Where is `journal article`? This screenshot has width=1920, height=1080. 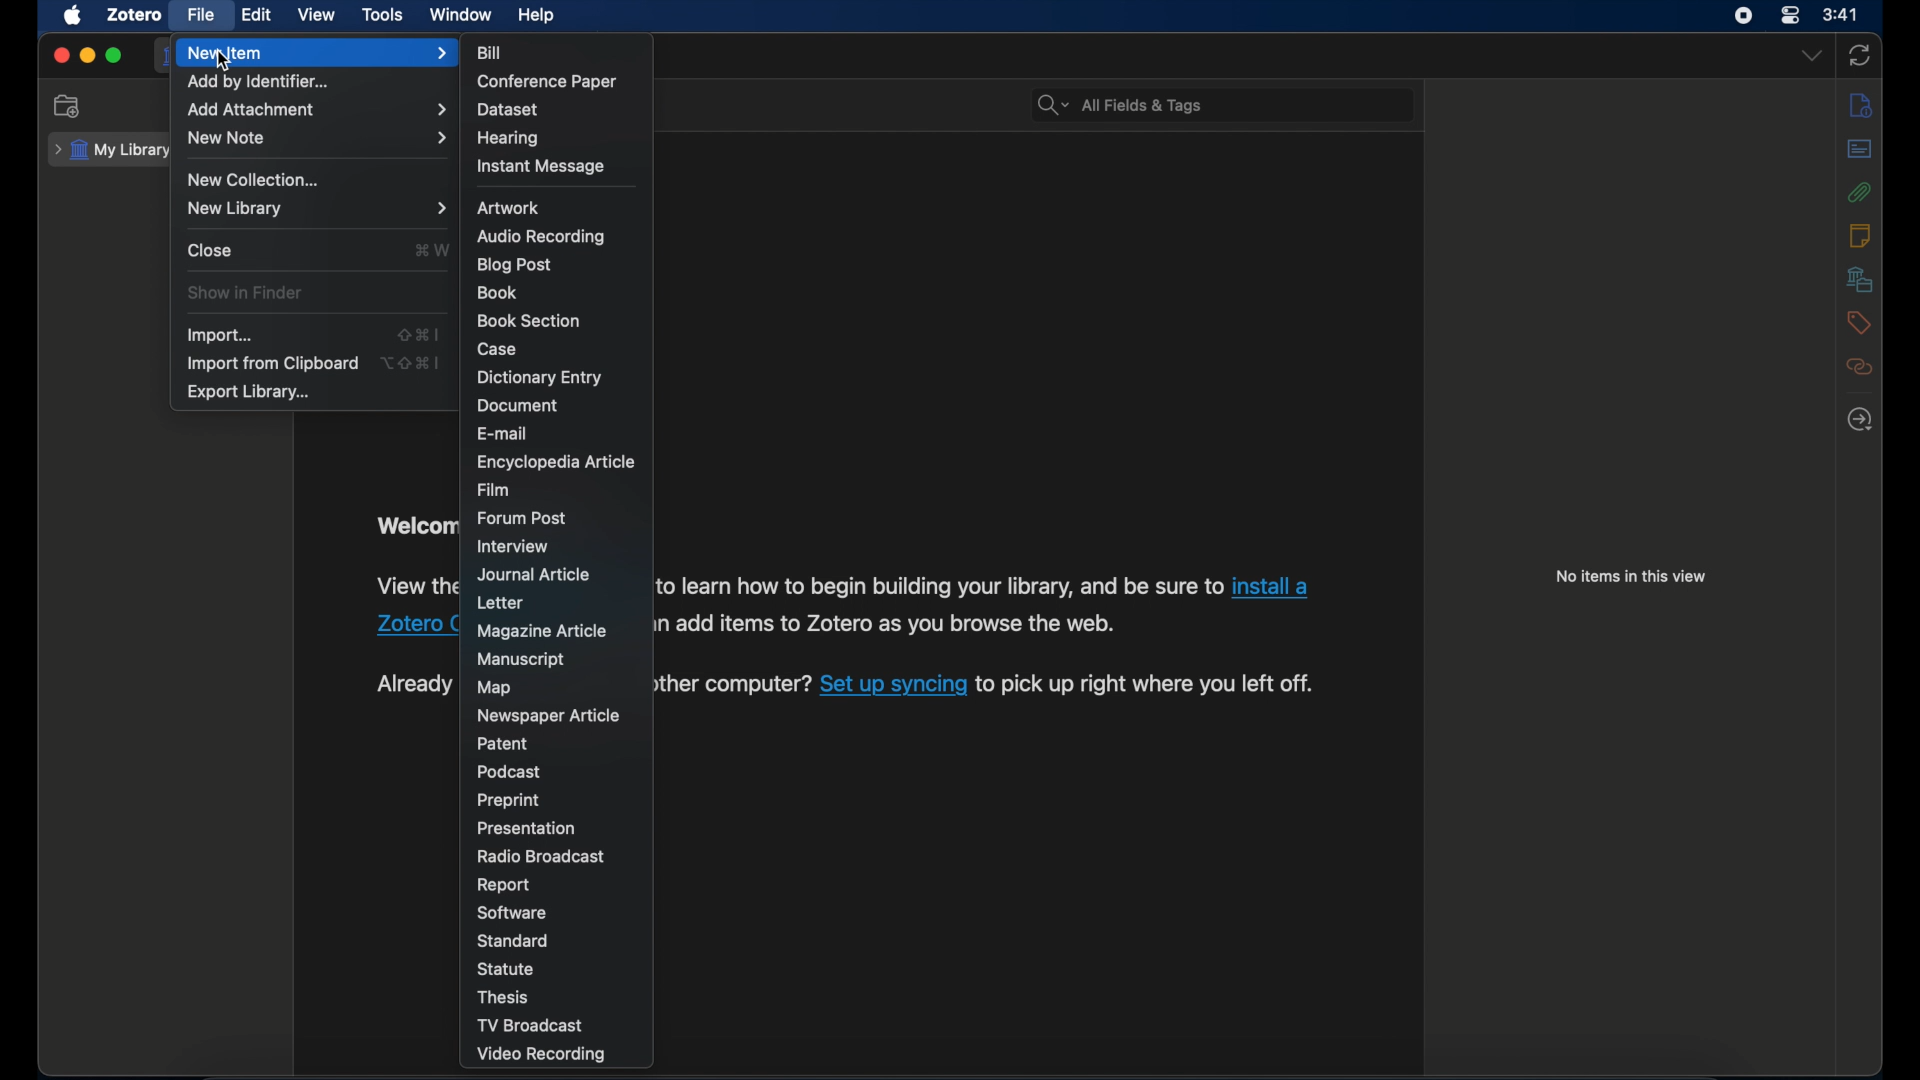
journal article is located at coordinates (535, 575).